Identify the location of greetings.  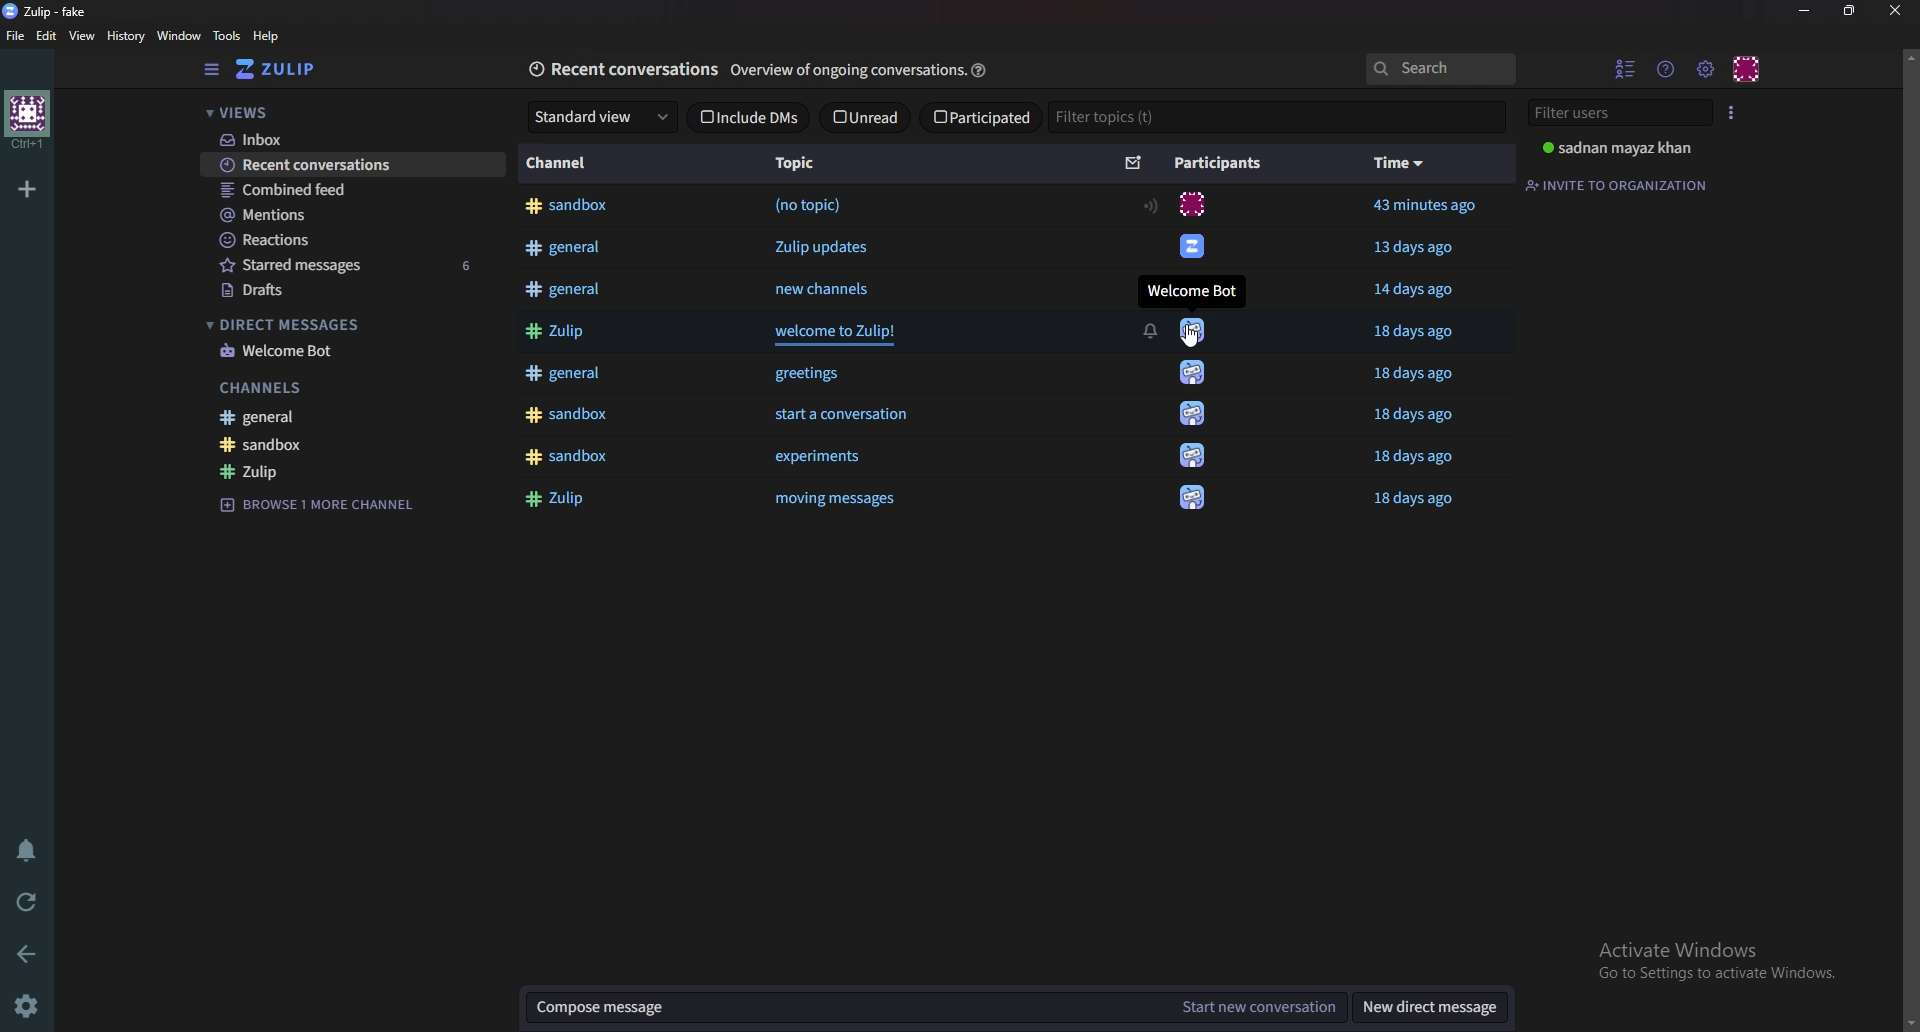
(807, 374).